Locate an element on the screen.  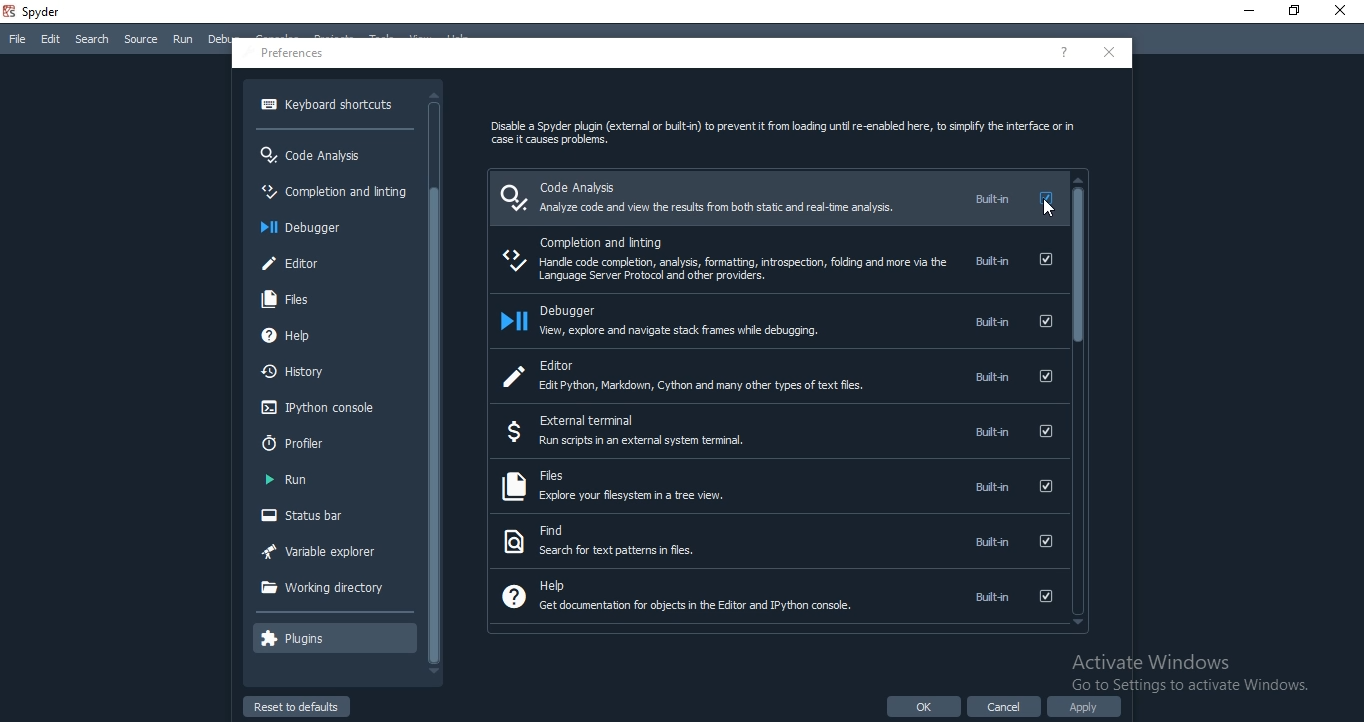
code analysis is located at coordinates (775, 198).